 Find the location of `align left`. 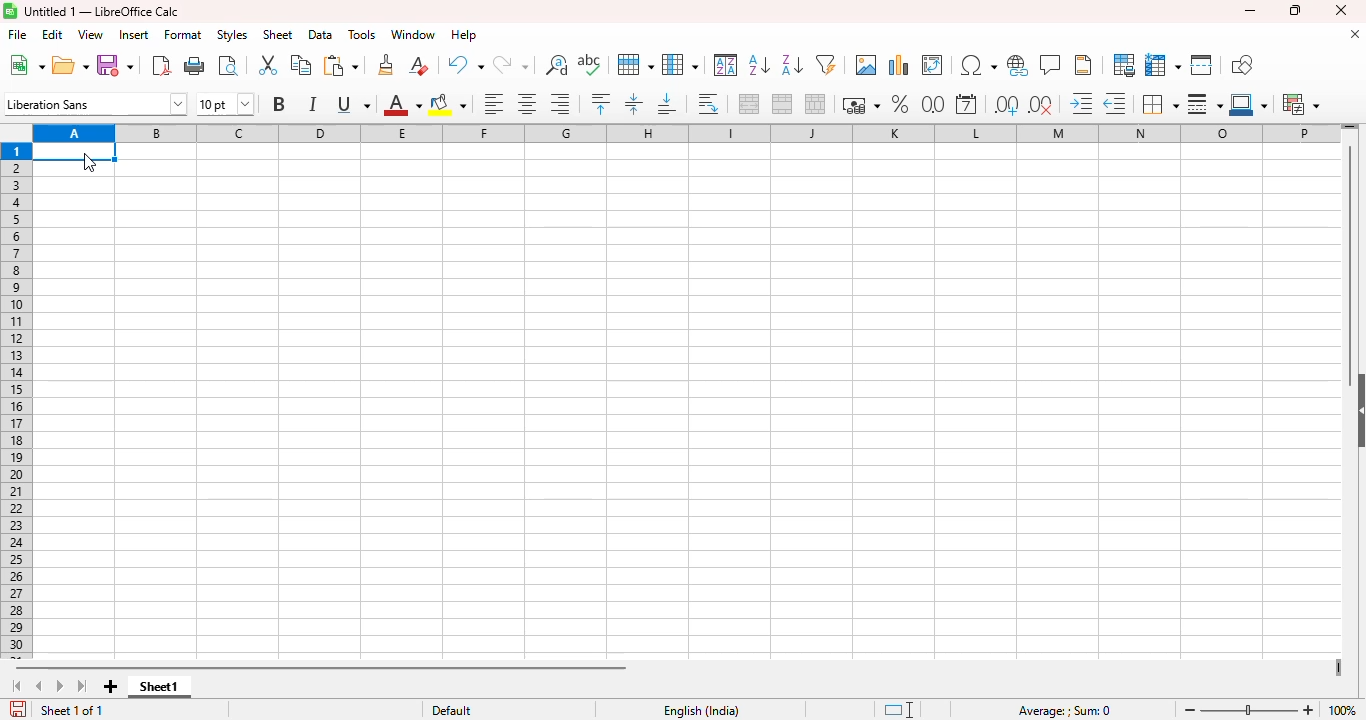

align left is located at coordinates (493, 104).